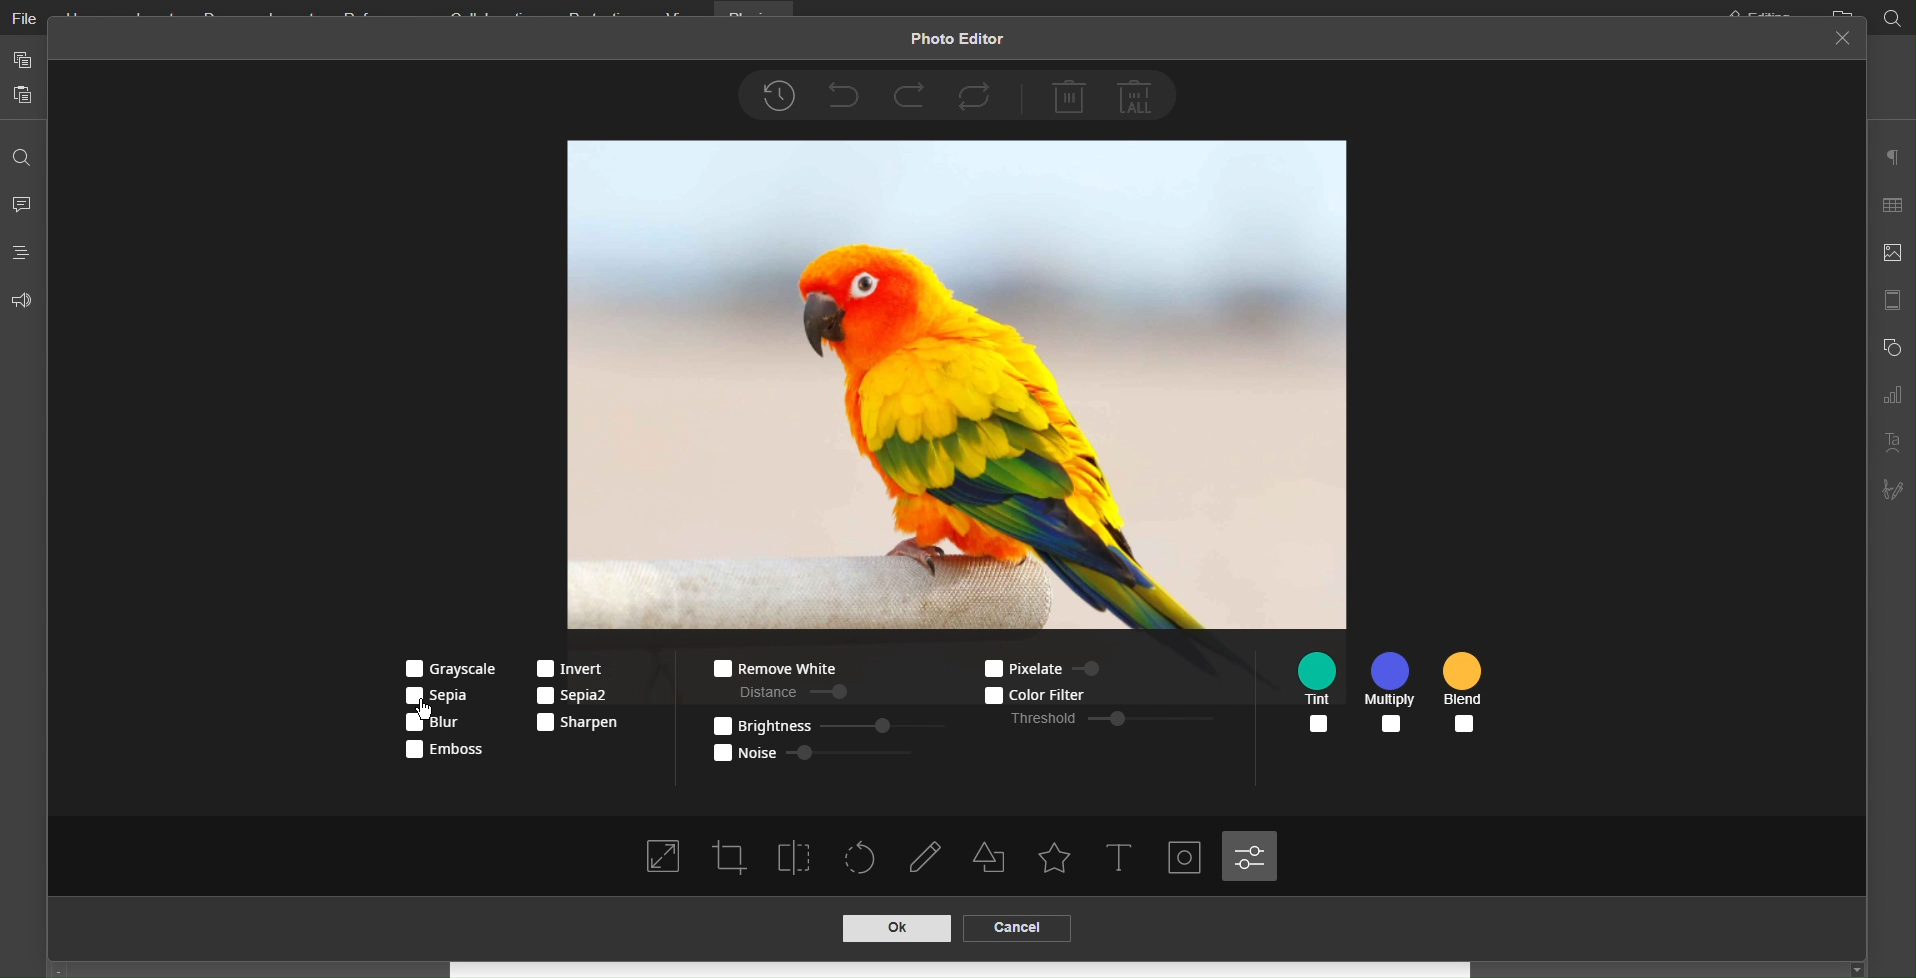 The width and height of the screenshot is (1916, 978). What do you see at coordinates (772, 669) in the screenshot?
I see `Remove white` at bounding box center [772, 669].